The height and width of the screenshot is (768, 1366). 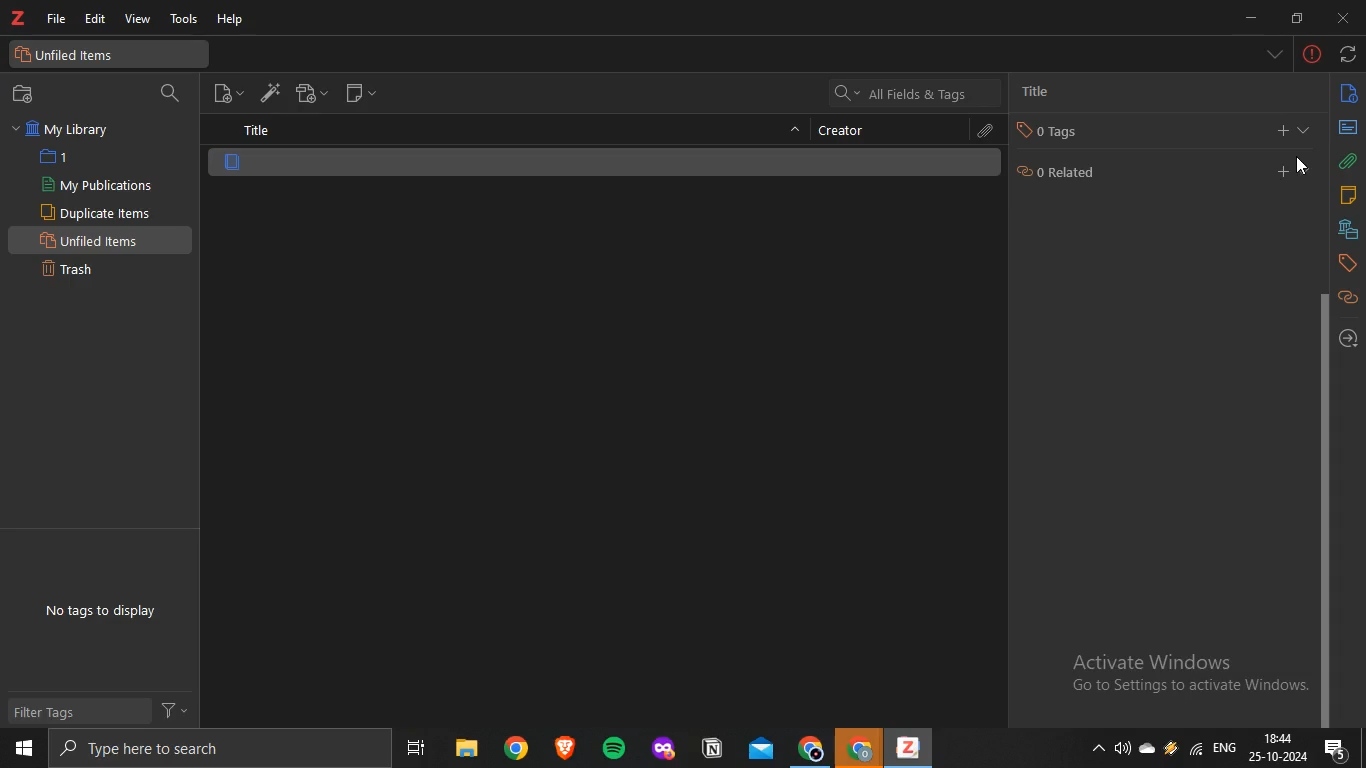 What do you see at coordinates (76, 128) in the screenshot?
I see `my library` at bounding box center [76, 128].